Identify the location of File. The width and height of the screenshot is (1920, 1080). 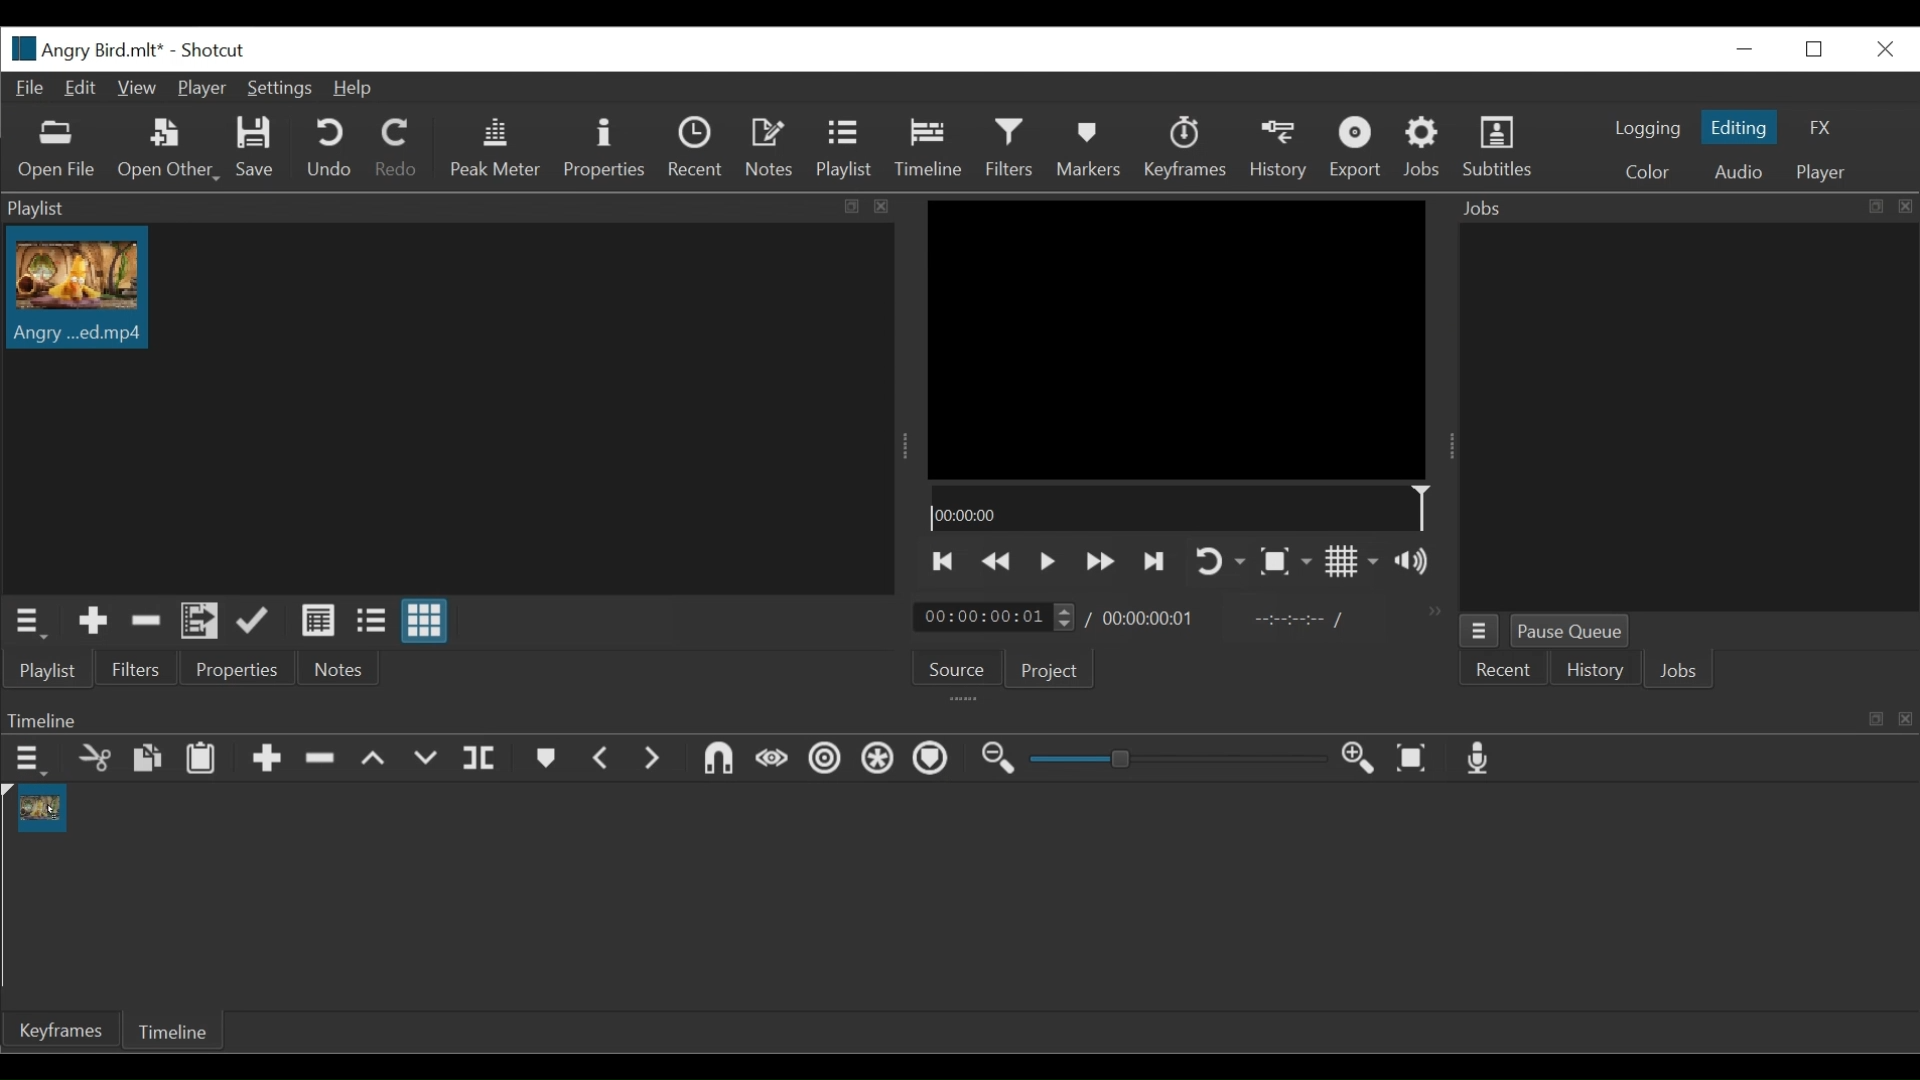
(29, 91).